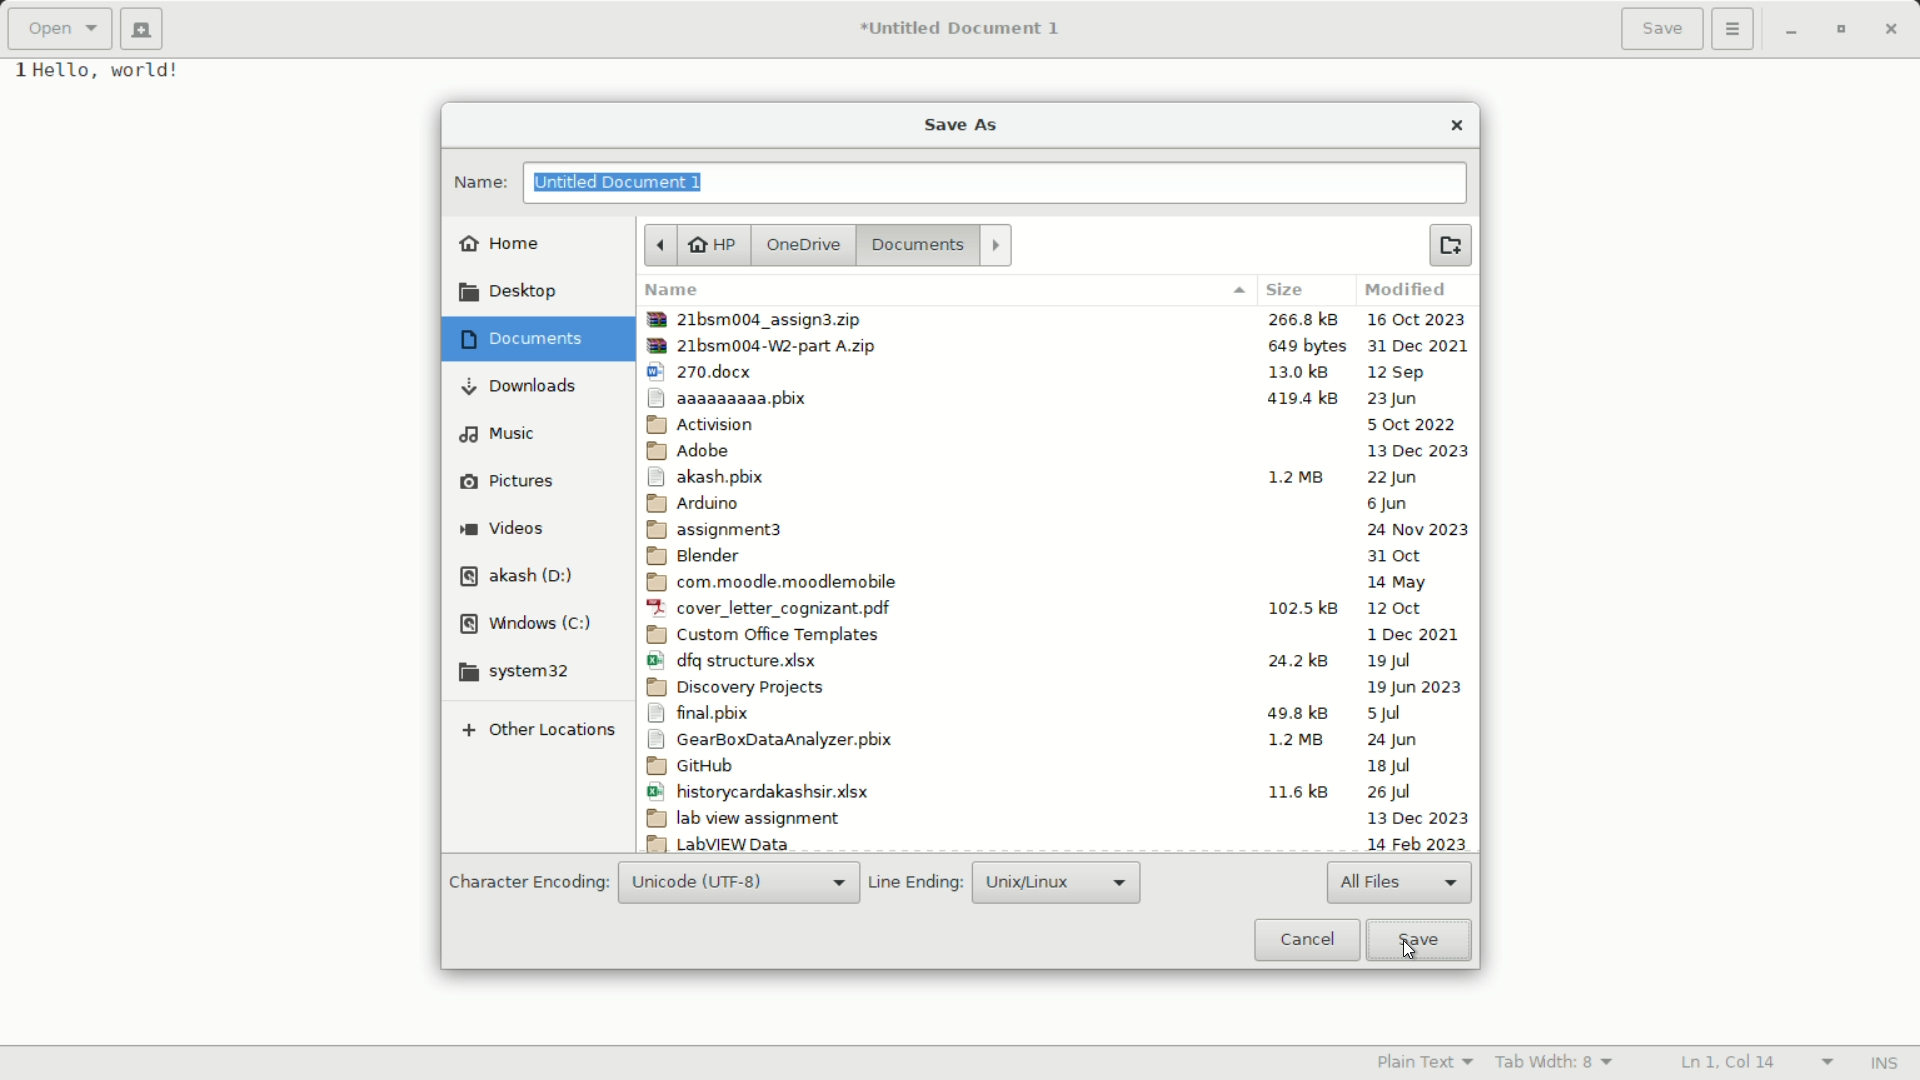  What do you see at coordinates (1060, 346) in the screenshot?
I see `File` at bounding box center [1060, 346].